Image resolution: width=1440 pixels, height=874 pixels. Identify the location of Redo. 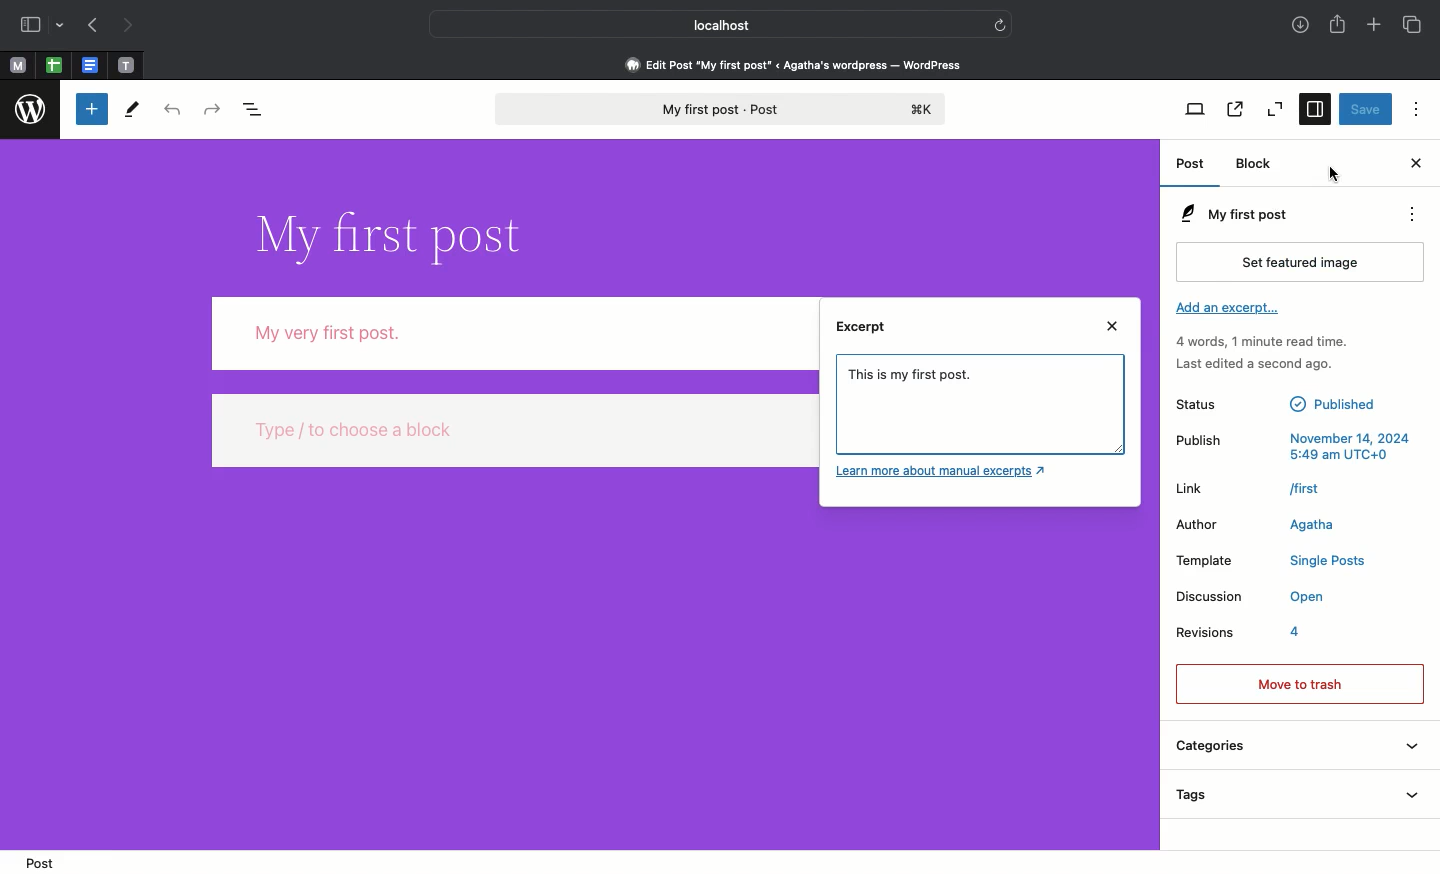
(212, 109).